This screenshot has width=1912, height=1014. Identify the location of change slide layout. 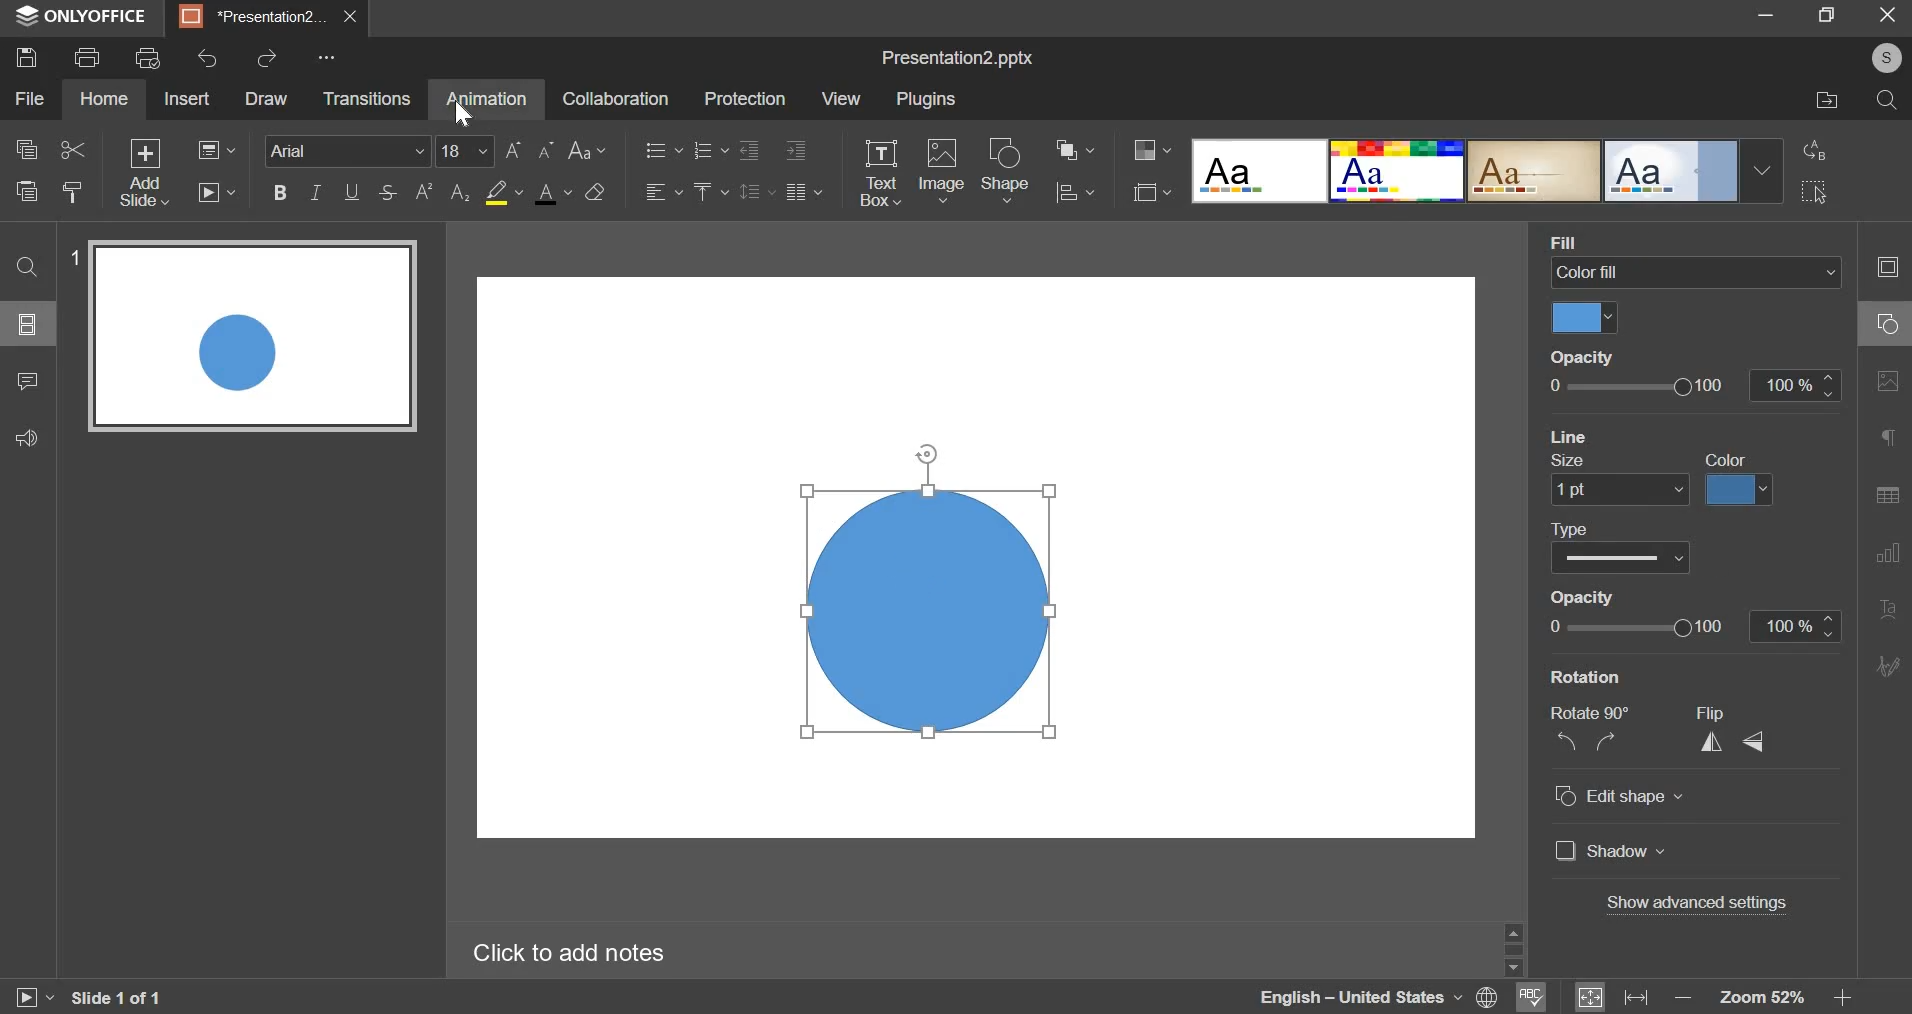
(215, 149).